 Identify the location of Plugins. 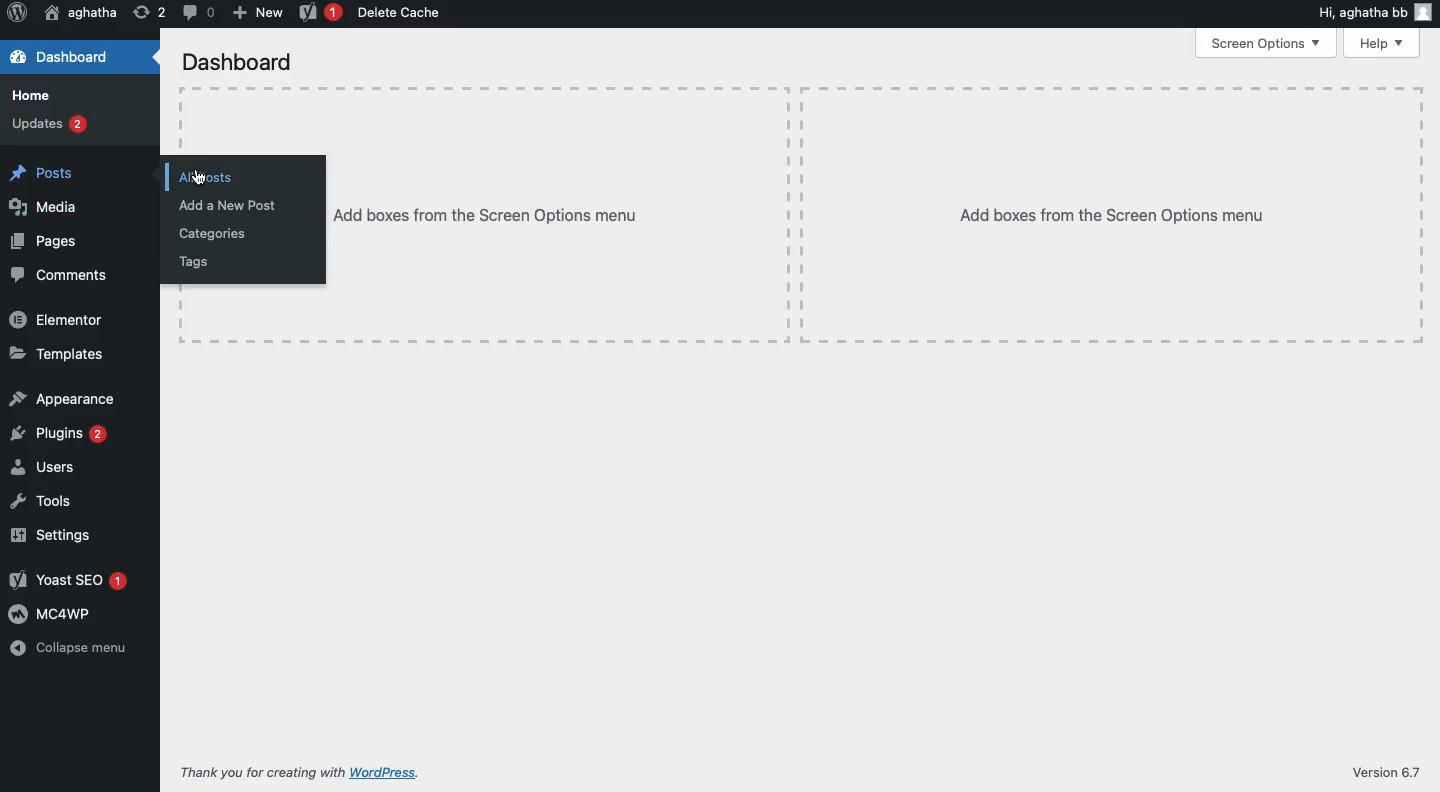
(59, 433).